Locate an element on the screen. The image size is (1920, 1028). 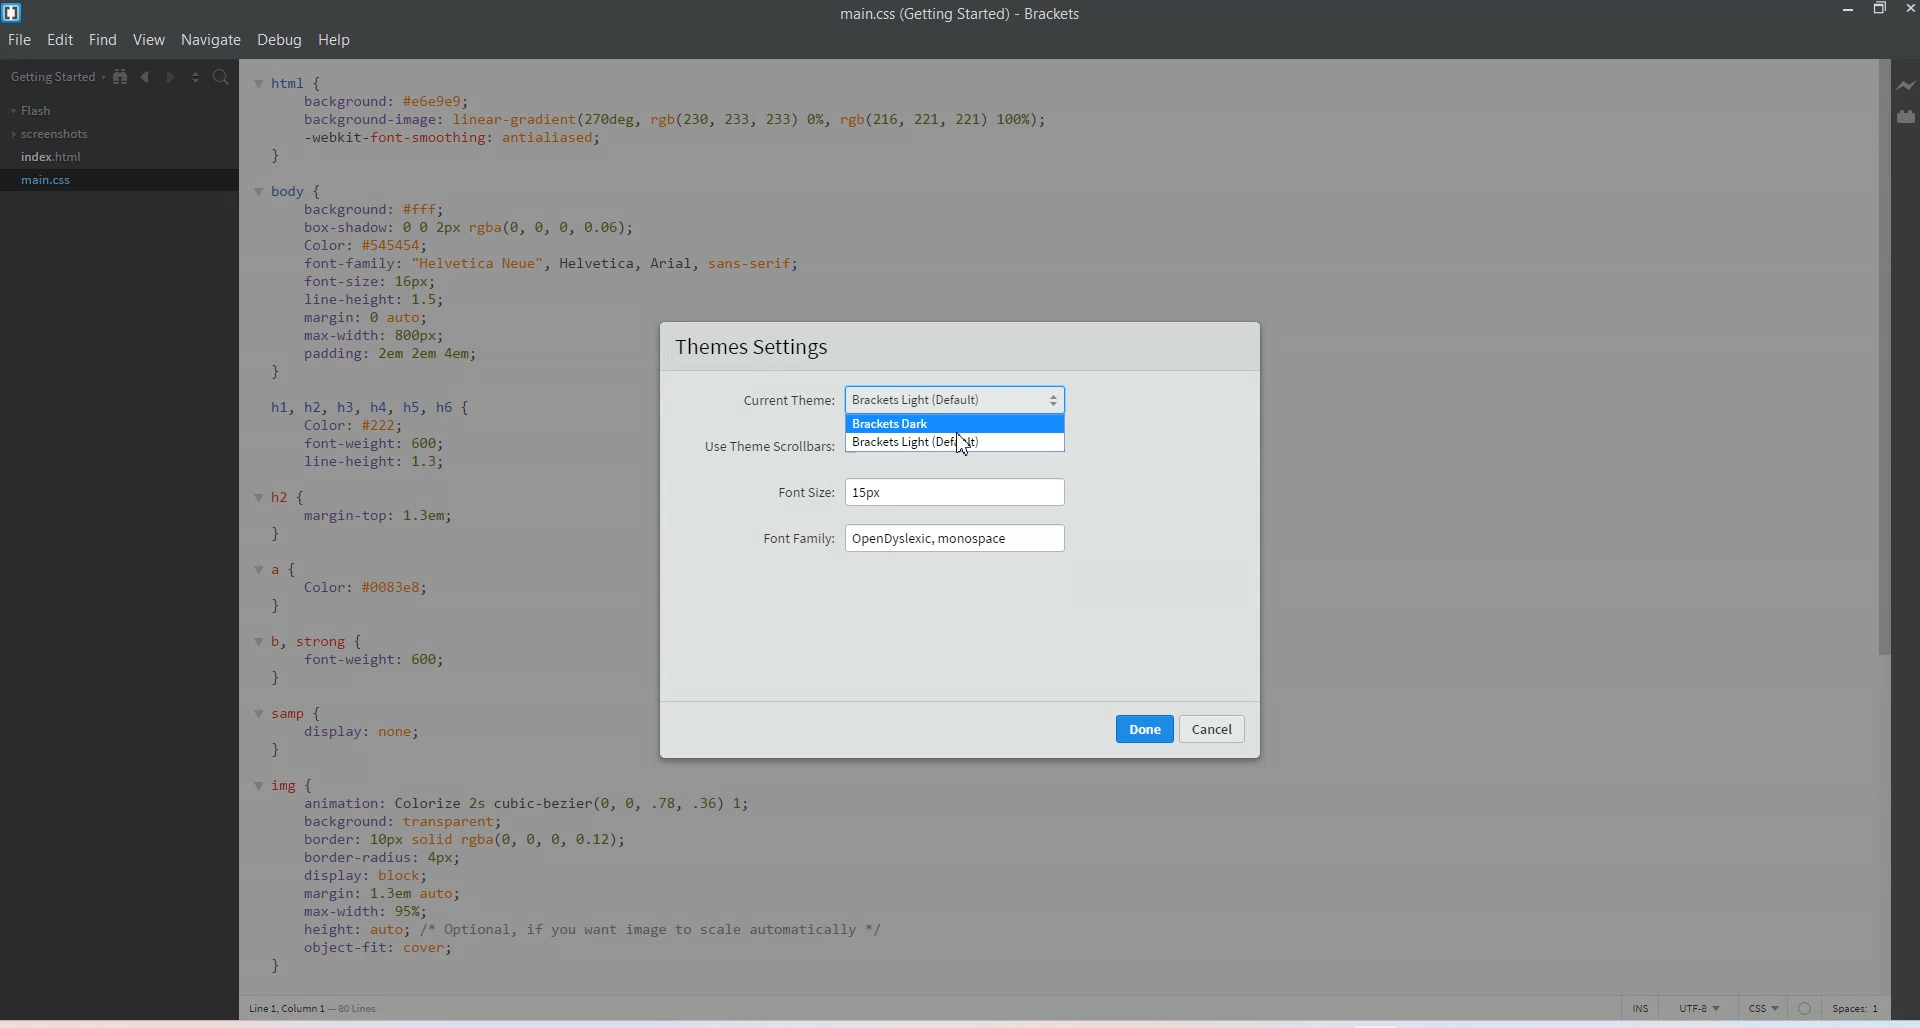
Bracket light default is located at coordinates (953, 443).